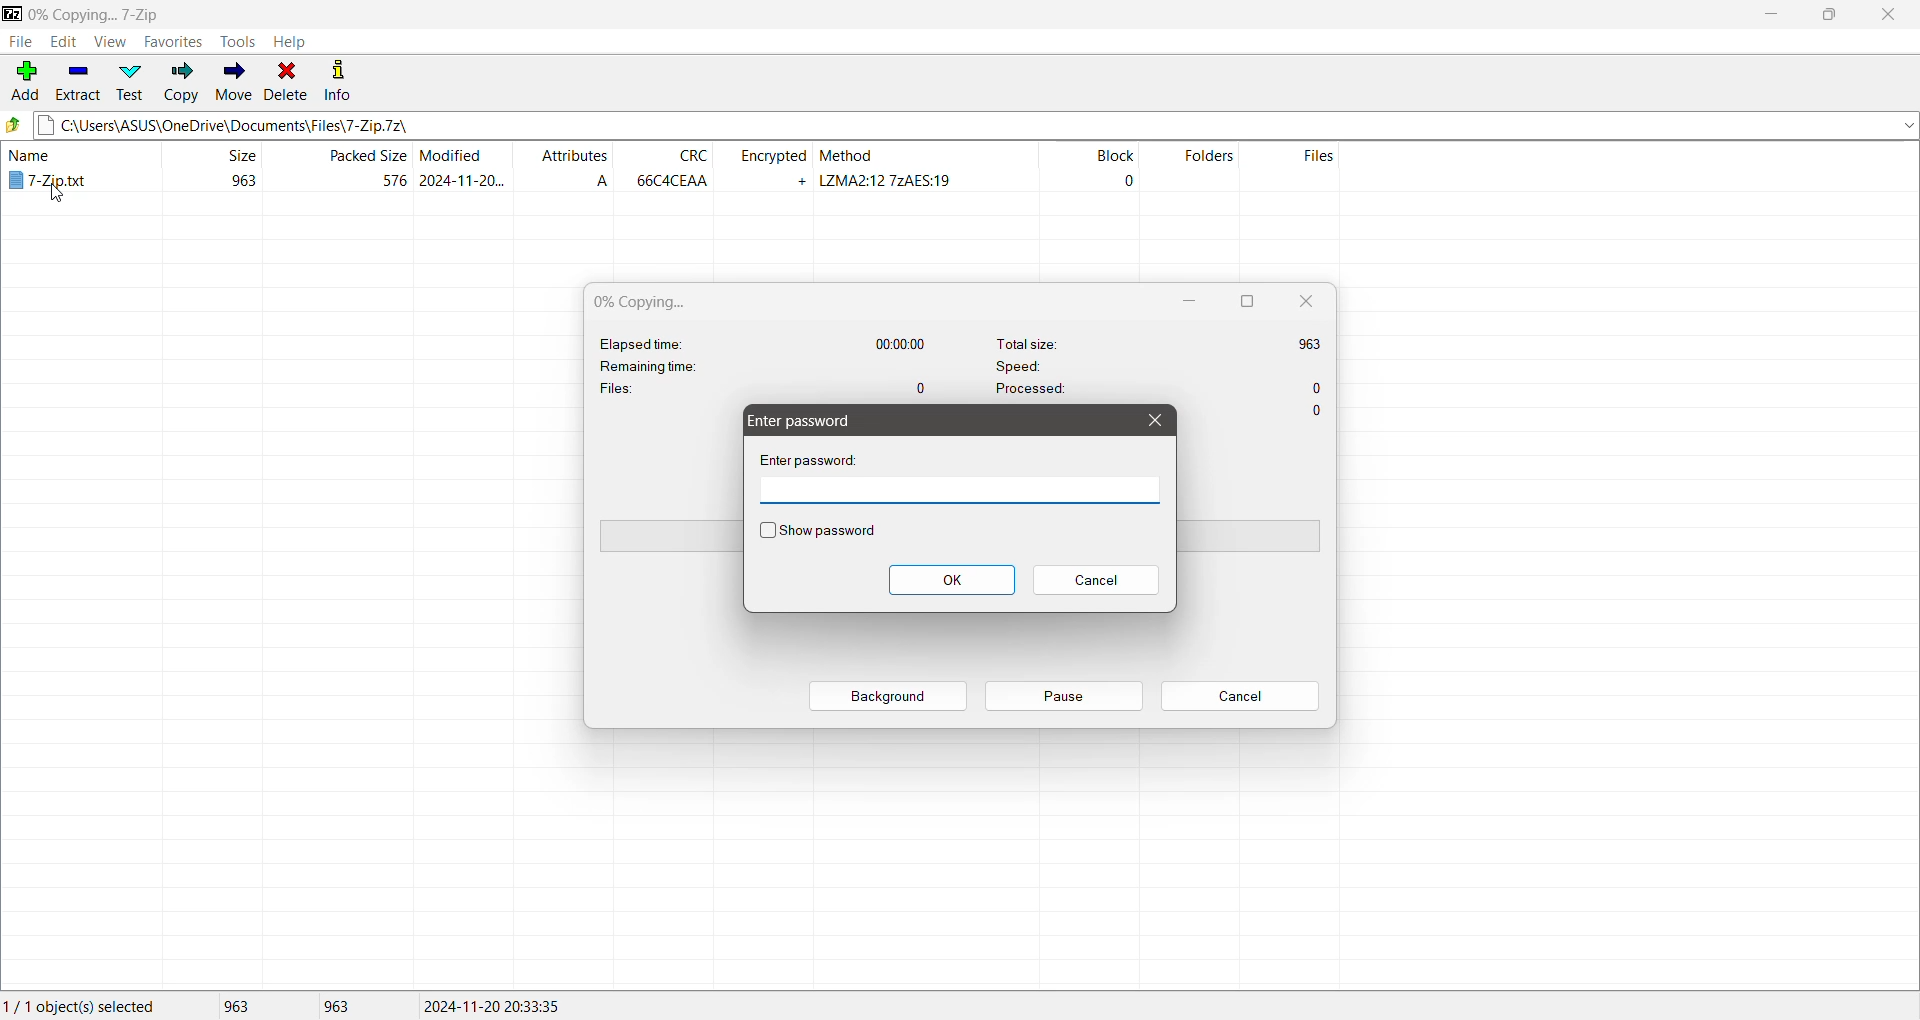  What do you see at coordinates (1191, 301) in the screenshot?
I see `Minimize` at bounding box center [1191, 301].